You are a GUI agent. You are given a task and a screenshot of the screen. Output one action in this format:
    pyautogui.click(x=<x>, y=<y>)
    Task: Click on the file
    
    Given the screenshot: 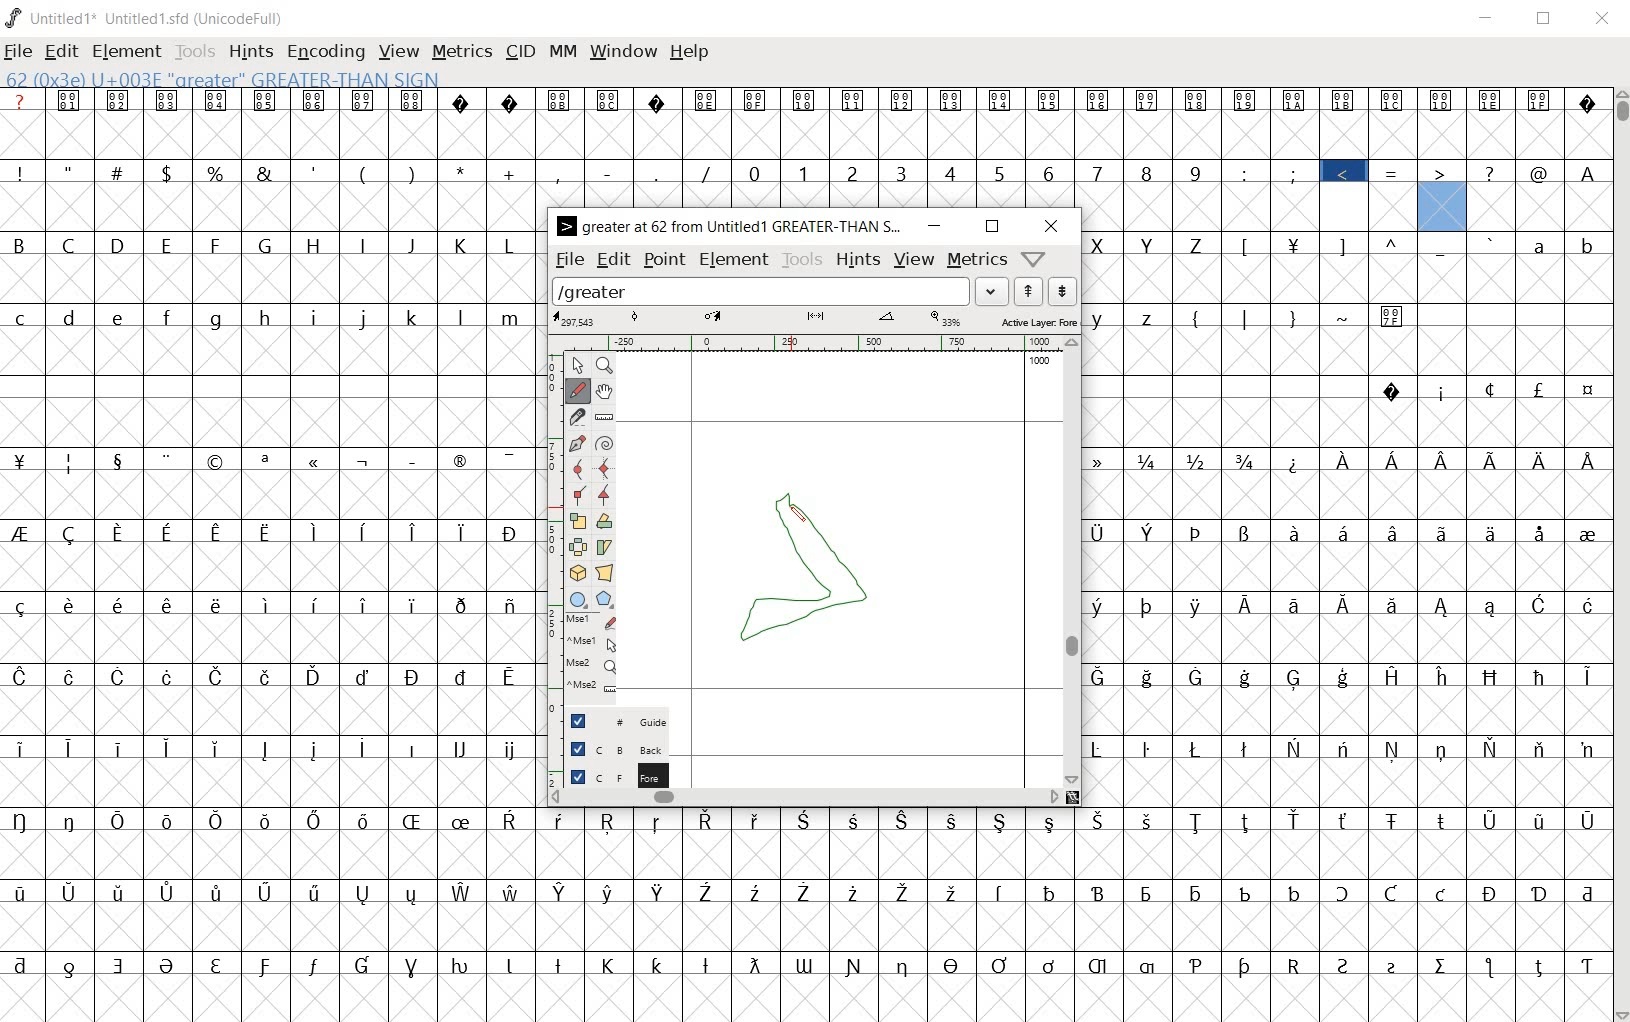 What is the action you would take?
    pyautogui.click(x=568, y=260)
    